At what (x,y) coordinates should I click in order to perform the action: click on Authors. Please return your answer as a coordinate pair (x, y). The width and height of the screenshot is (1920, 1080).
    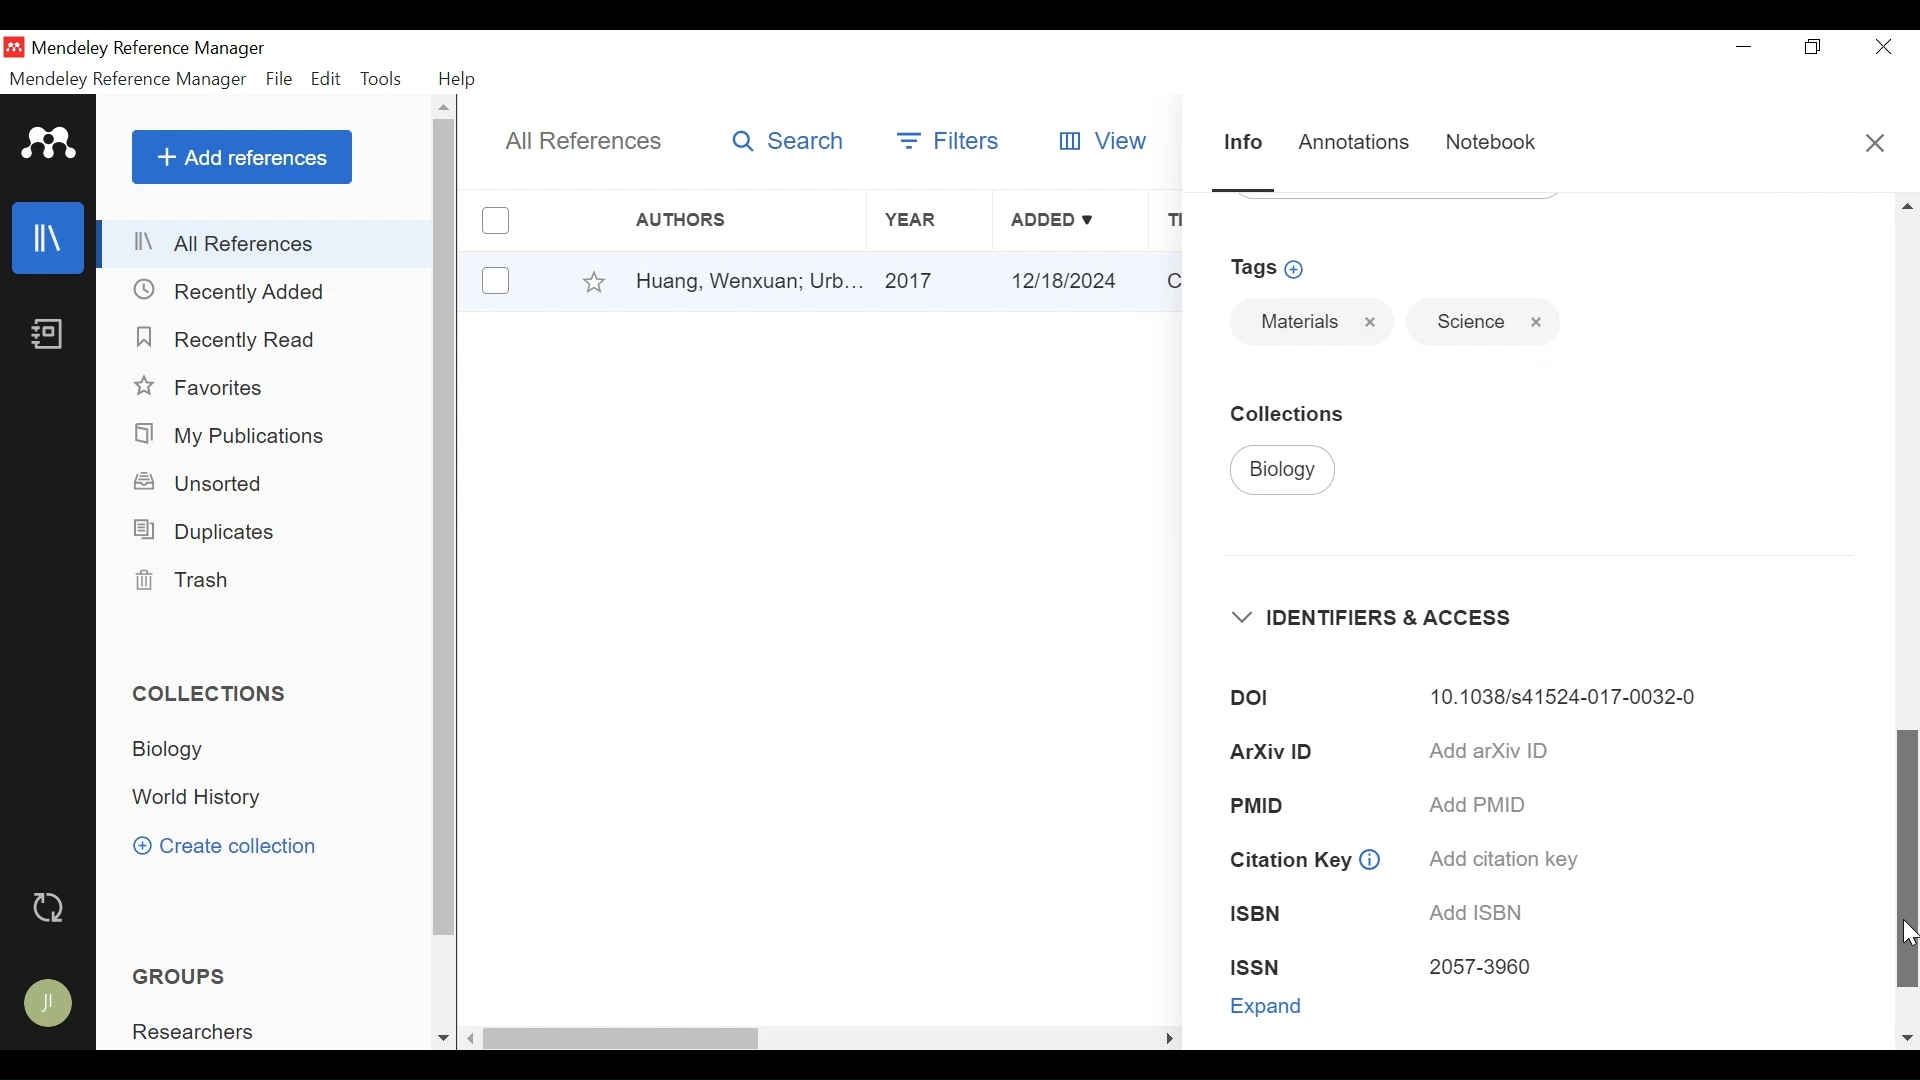
    Looking at the image, I should click on (701, 220).